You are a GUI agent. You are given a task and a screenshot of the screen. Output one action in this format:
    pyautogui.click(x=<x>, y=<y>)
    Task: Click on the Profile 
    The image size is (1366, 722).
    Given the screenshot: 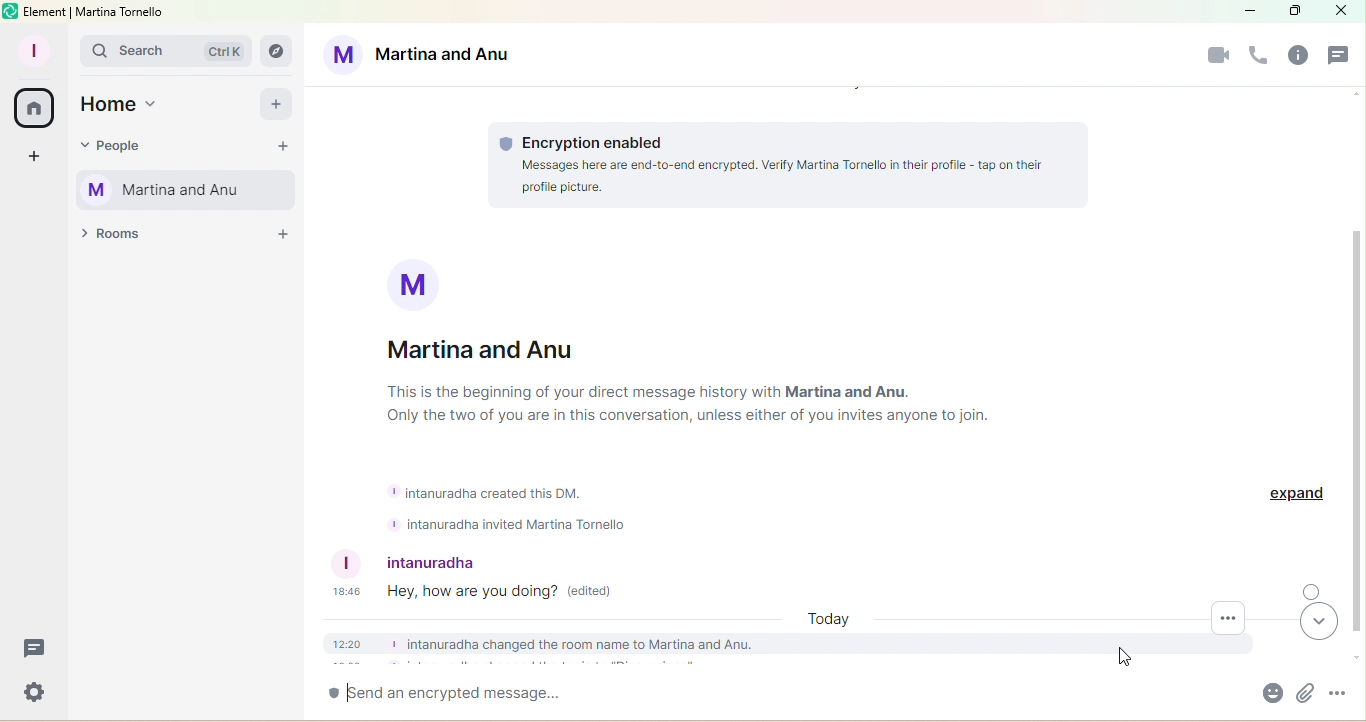 What is the action you would take?
    pyautogui.click(x=38, y=47)
    